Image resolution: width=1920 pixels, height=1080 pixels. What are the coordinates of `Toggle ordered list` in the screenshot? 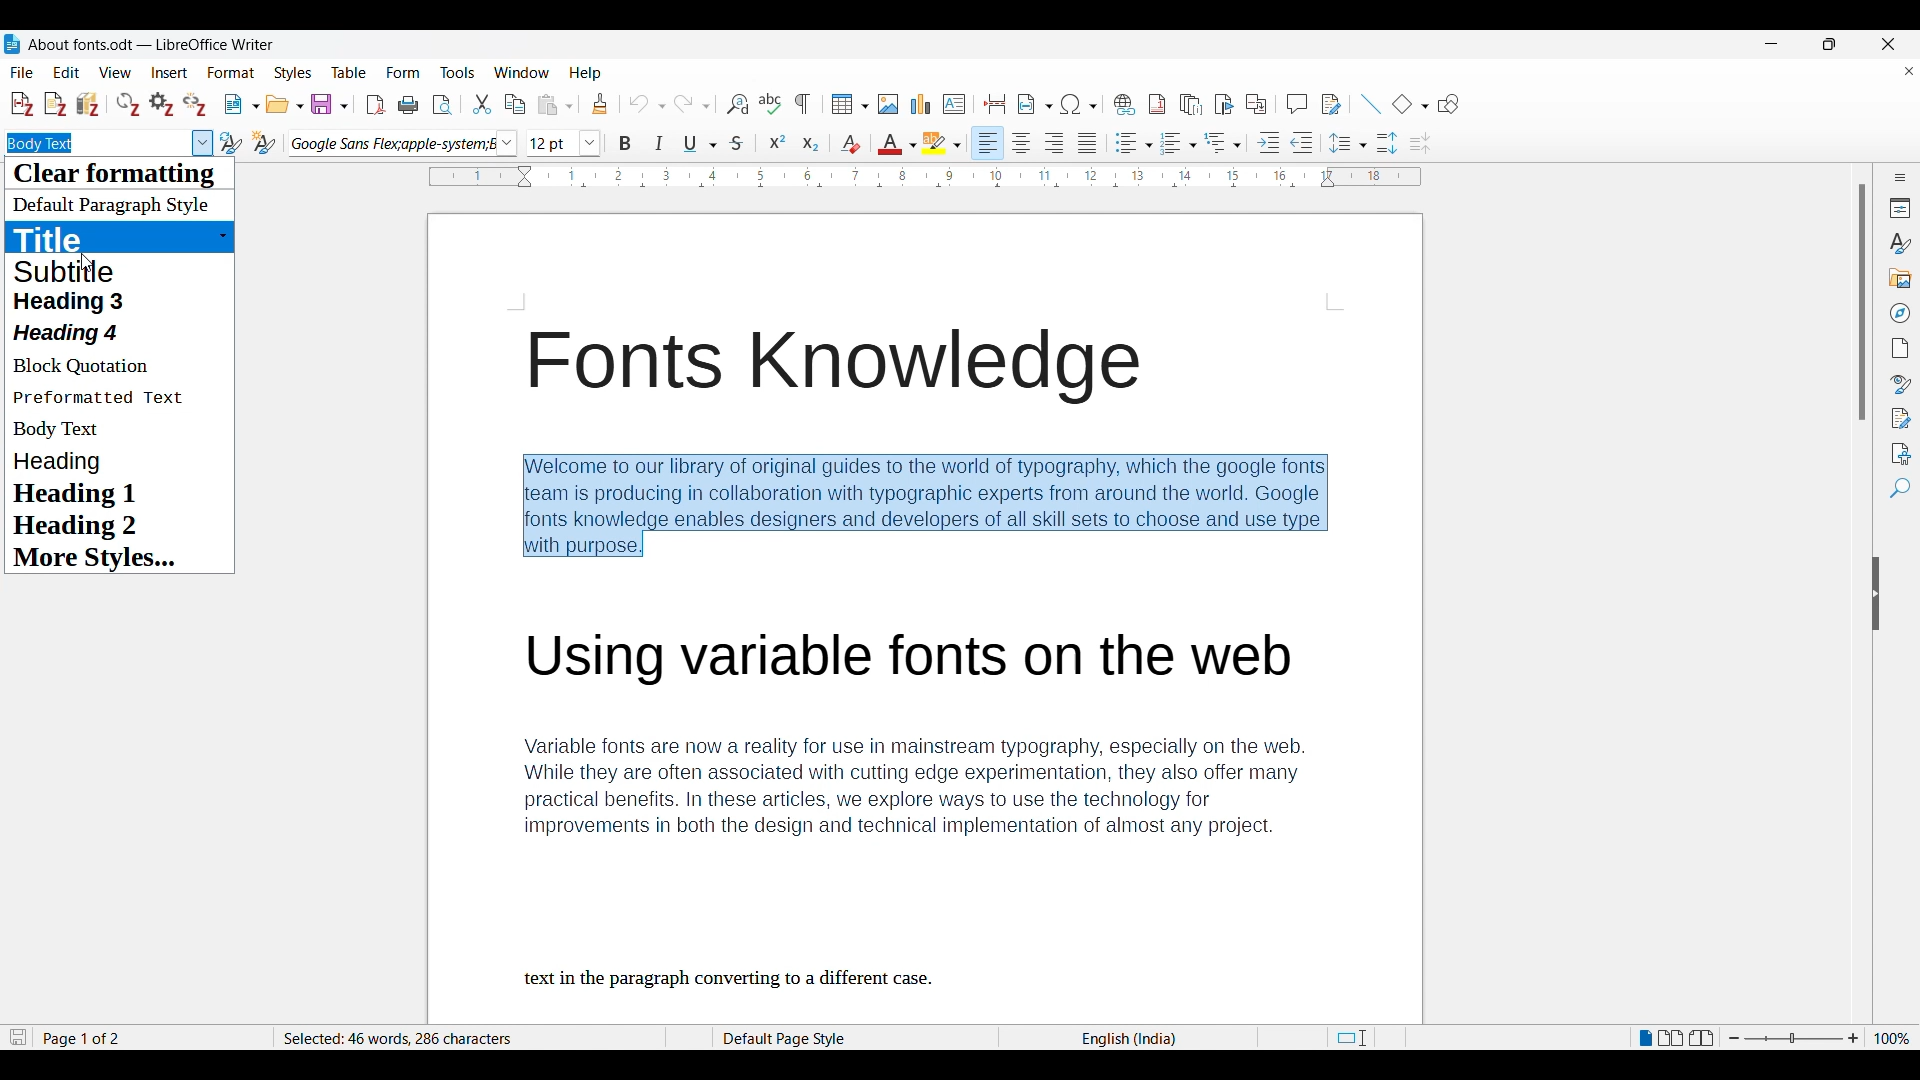 It's located at (1179, 143).